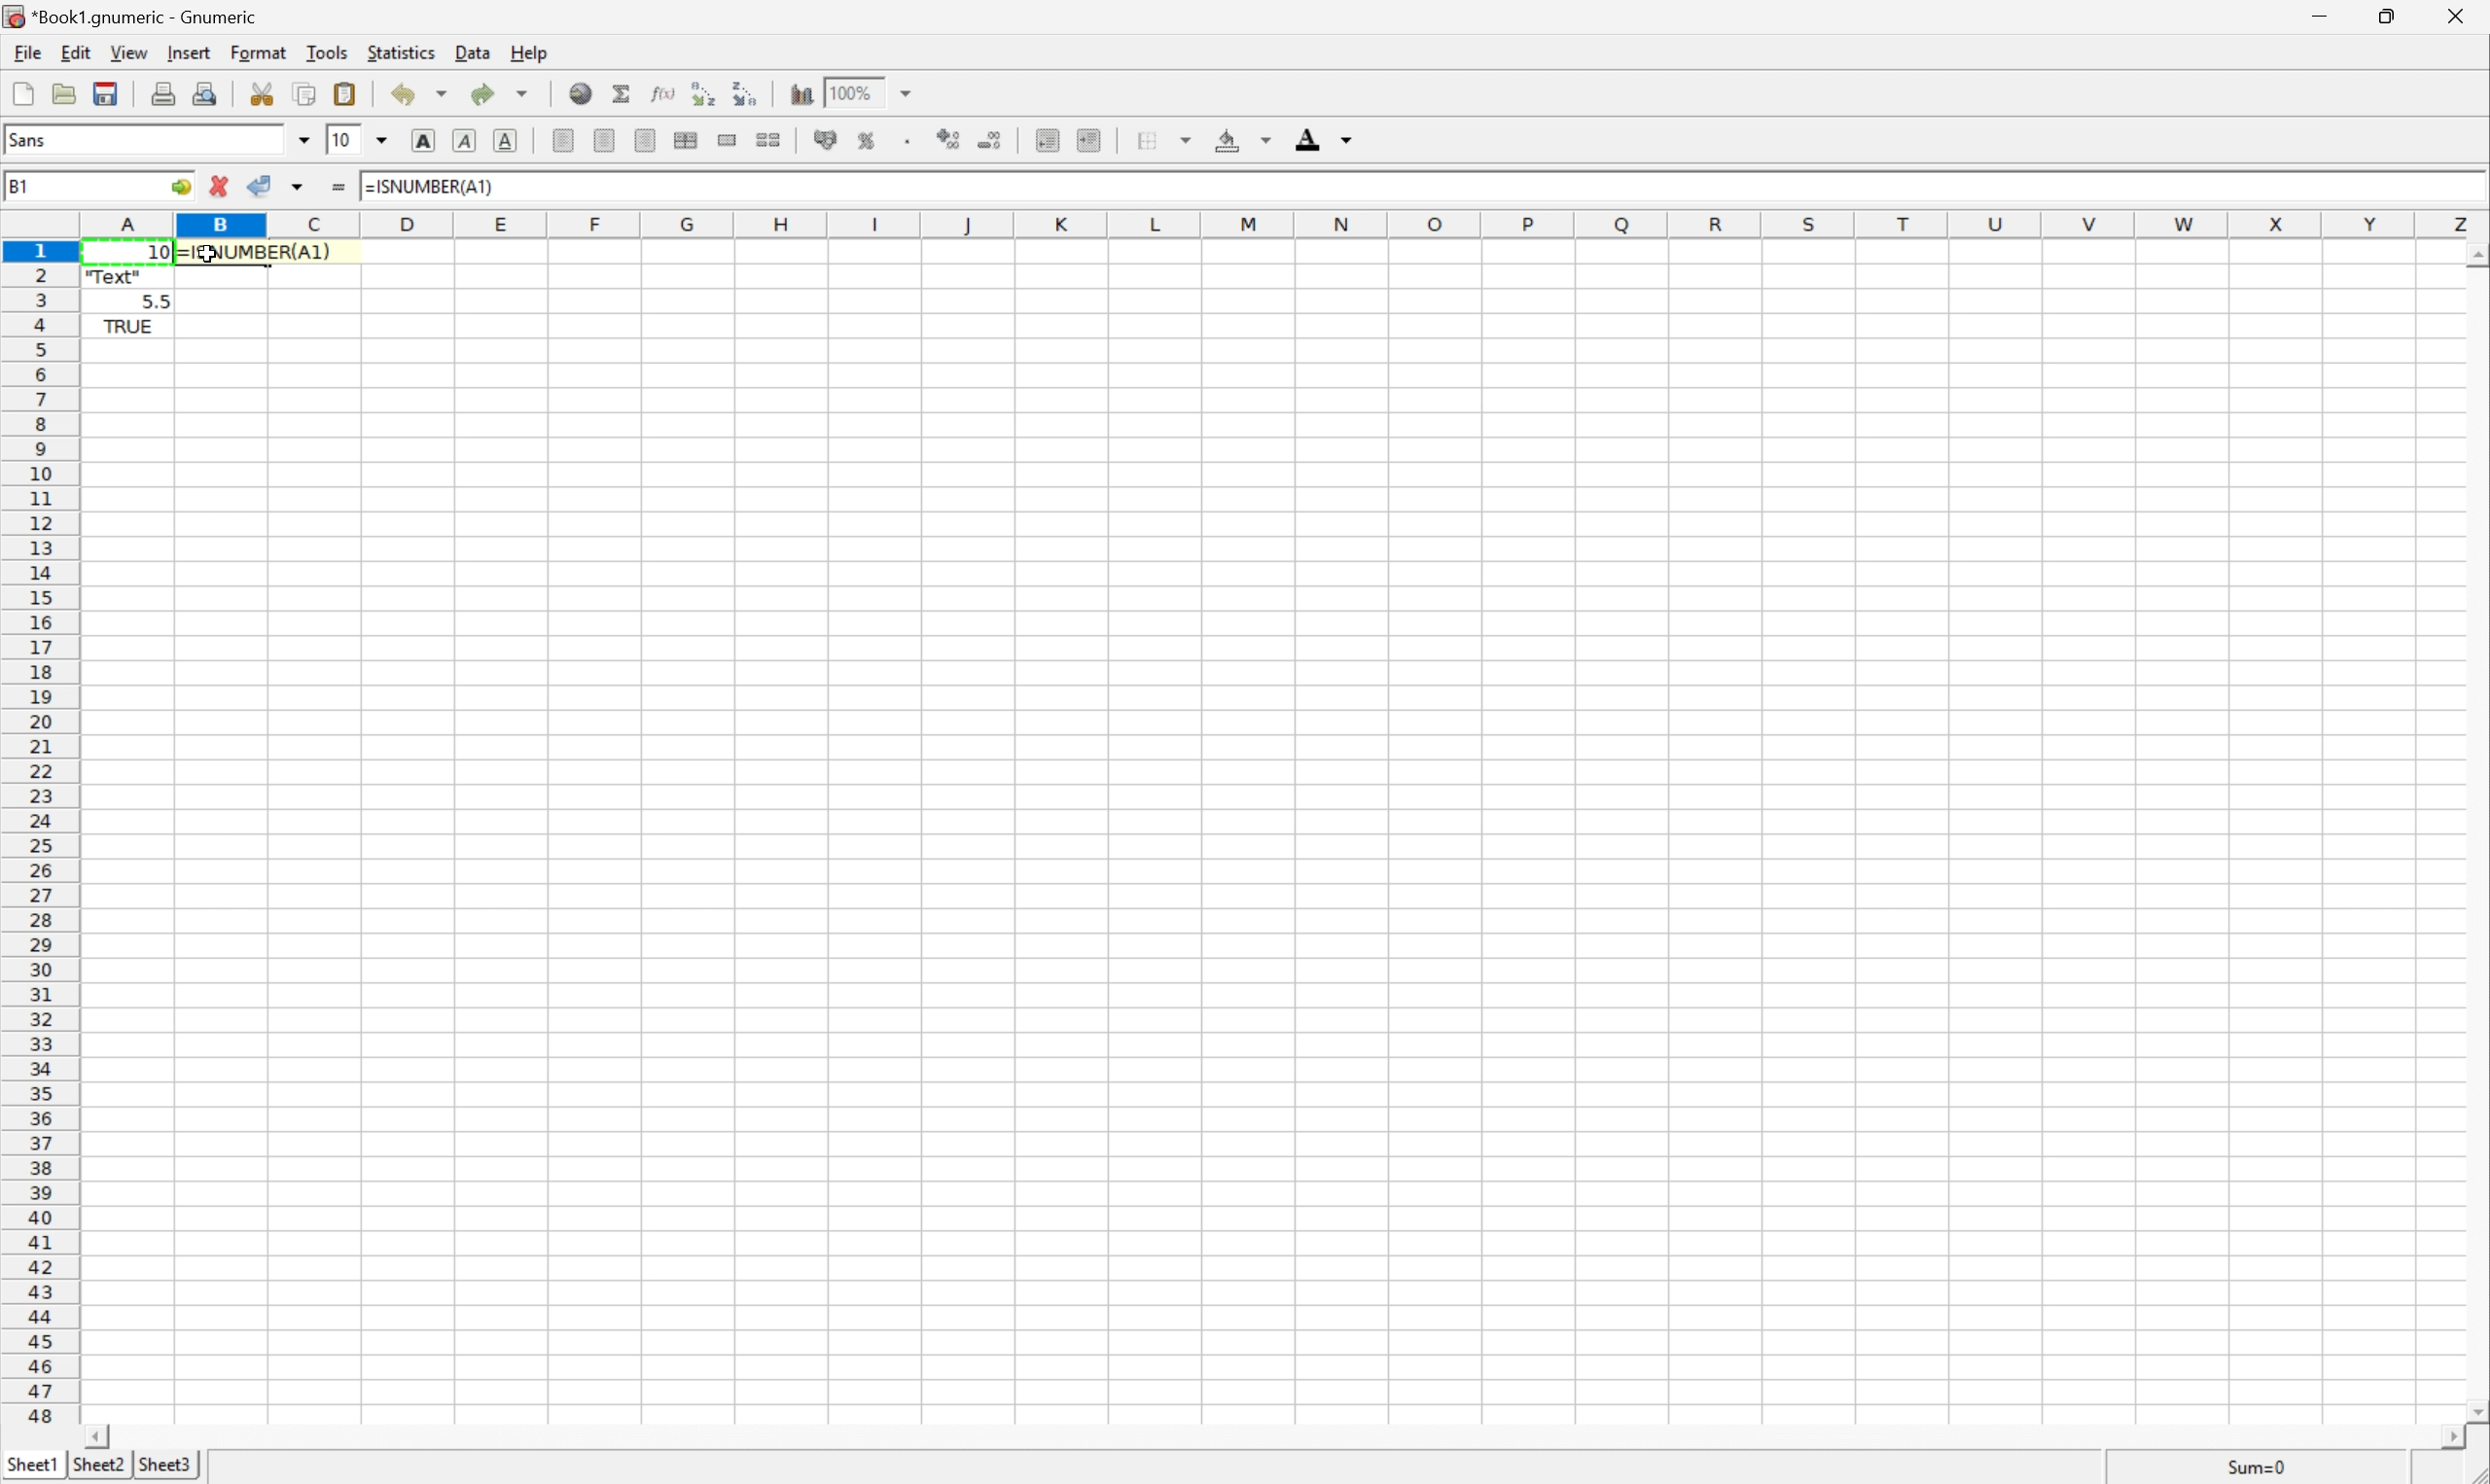  I want to click on Edit, so click(75, 51).